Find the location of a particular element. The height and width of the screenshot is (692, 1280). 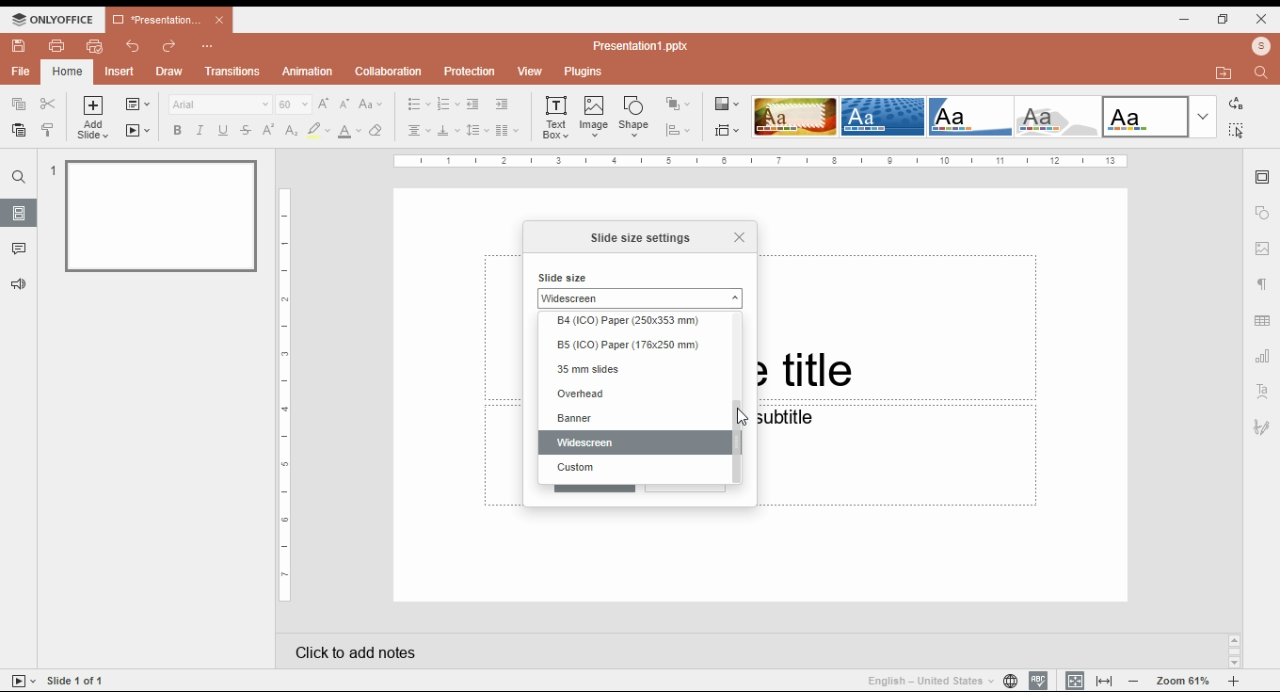

spell check is located at coordinates (1038, 680).